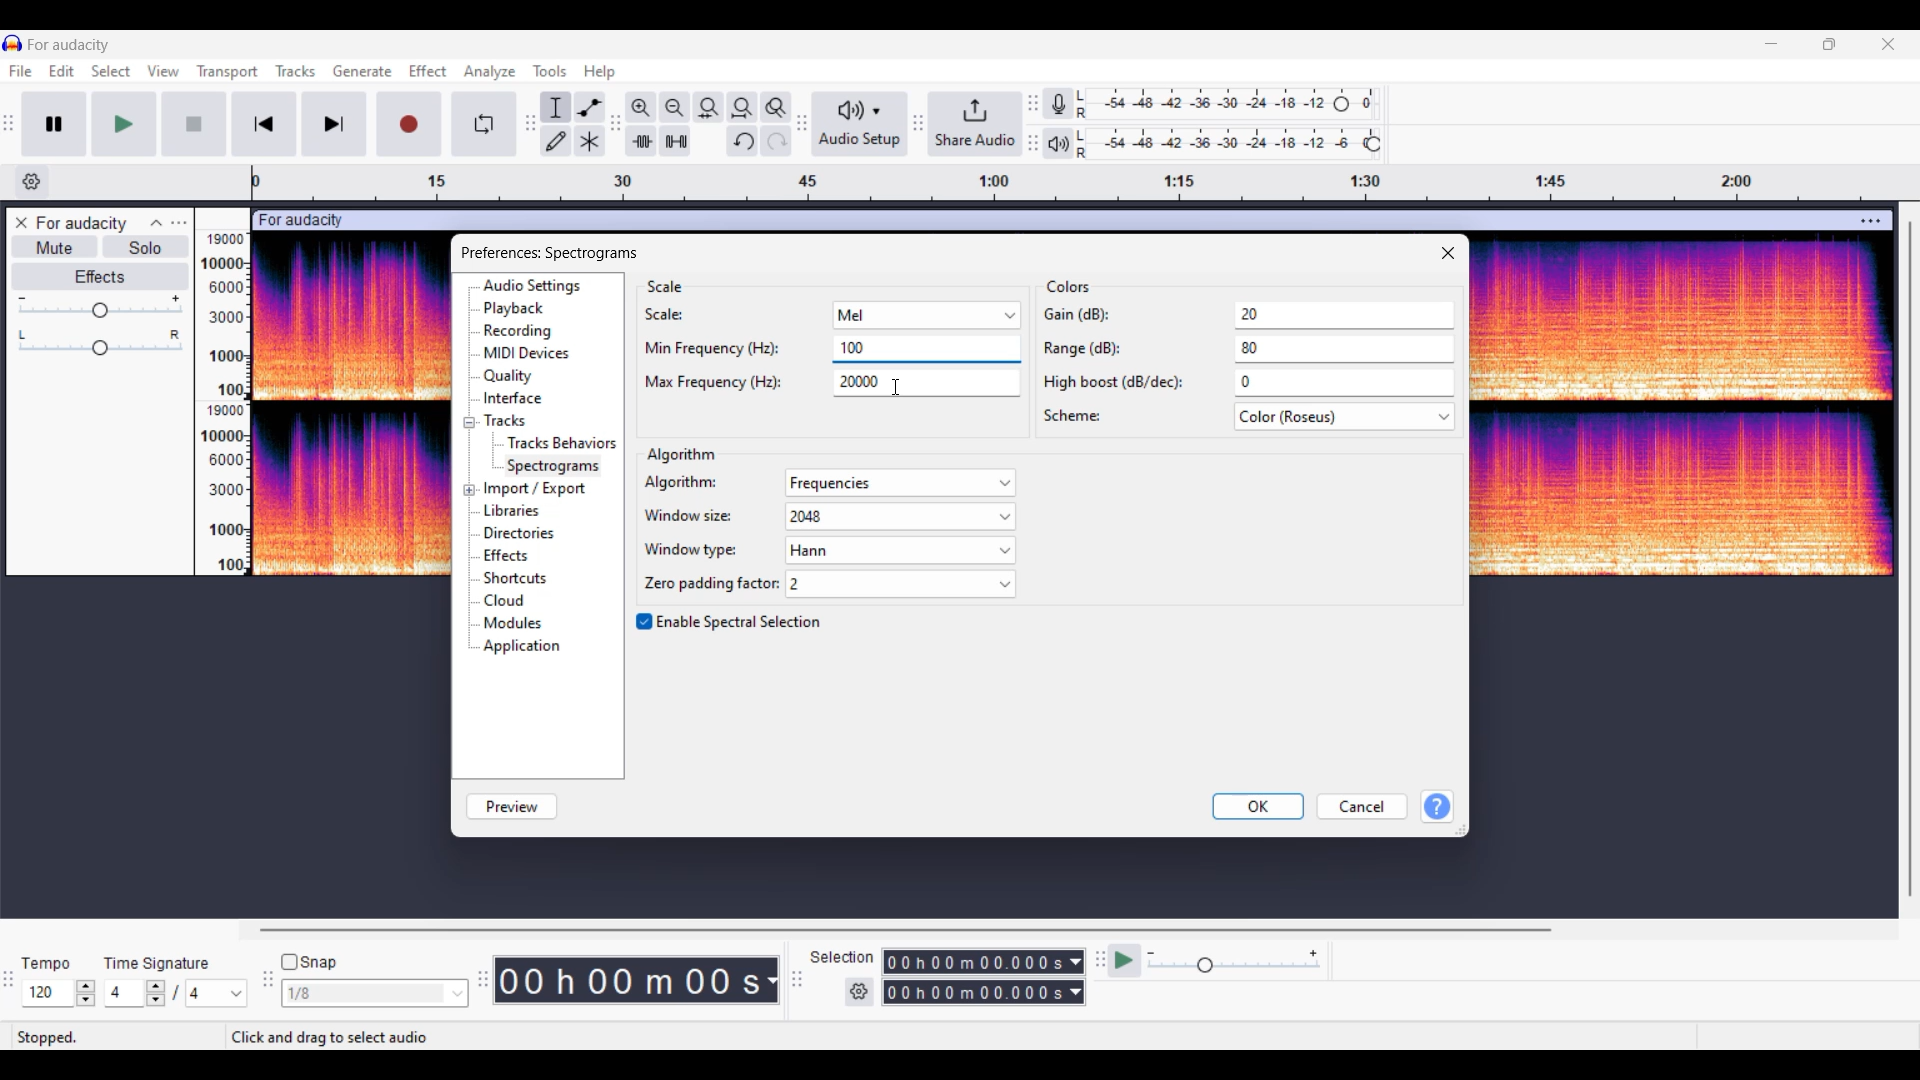 The height and width of the screenshot is (1080, 1920). I want to click on Close interface, so click(1889, 44).